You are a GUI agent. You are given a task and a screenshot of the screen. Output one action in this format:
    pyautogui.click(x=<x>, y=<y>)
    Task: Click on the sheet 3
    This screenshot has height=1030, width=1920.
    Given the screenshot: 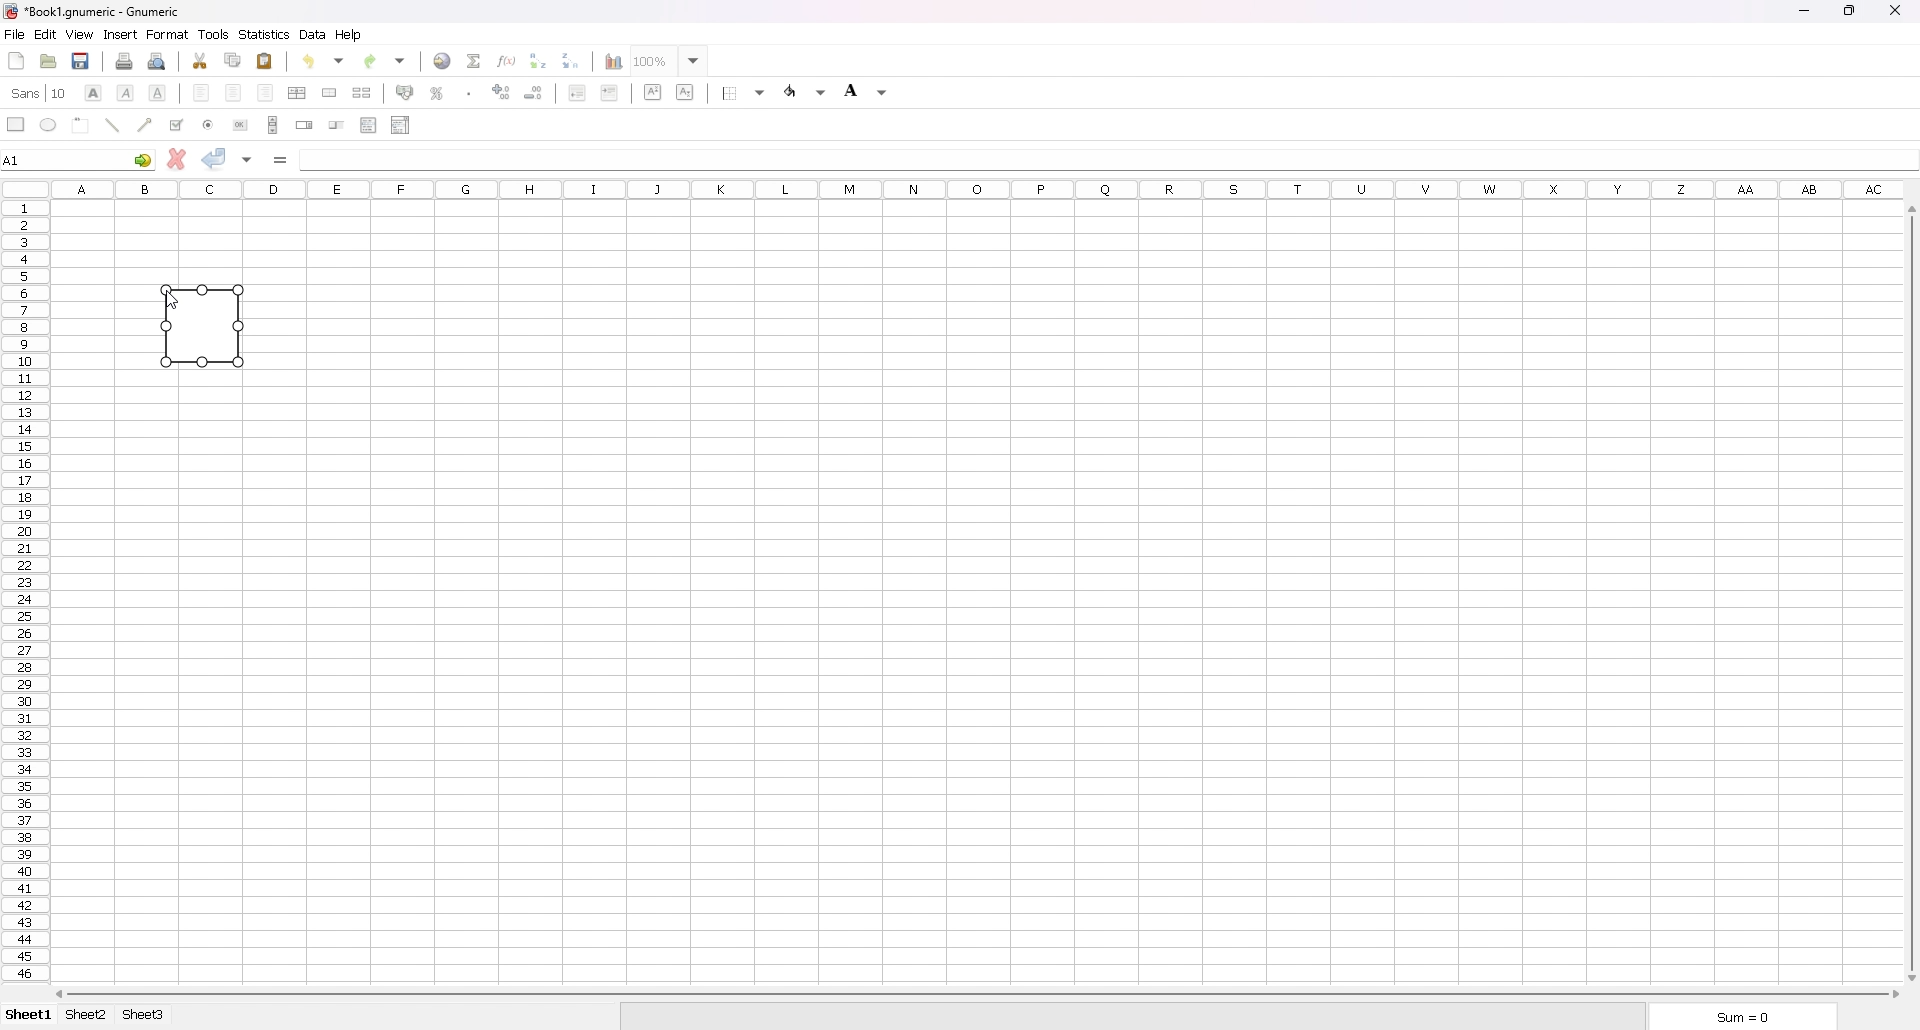 What is the action you would take?
    pyautogui.click(x=145, y=1016)
    